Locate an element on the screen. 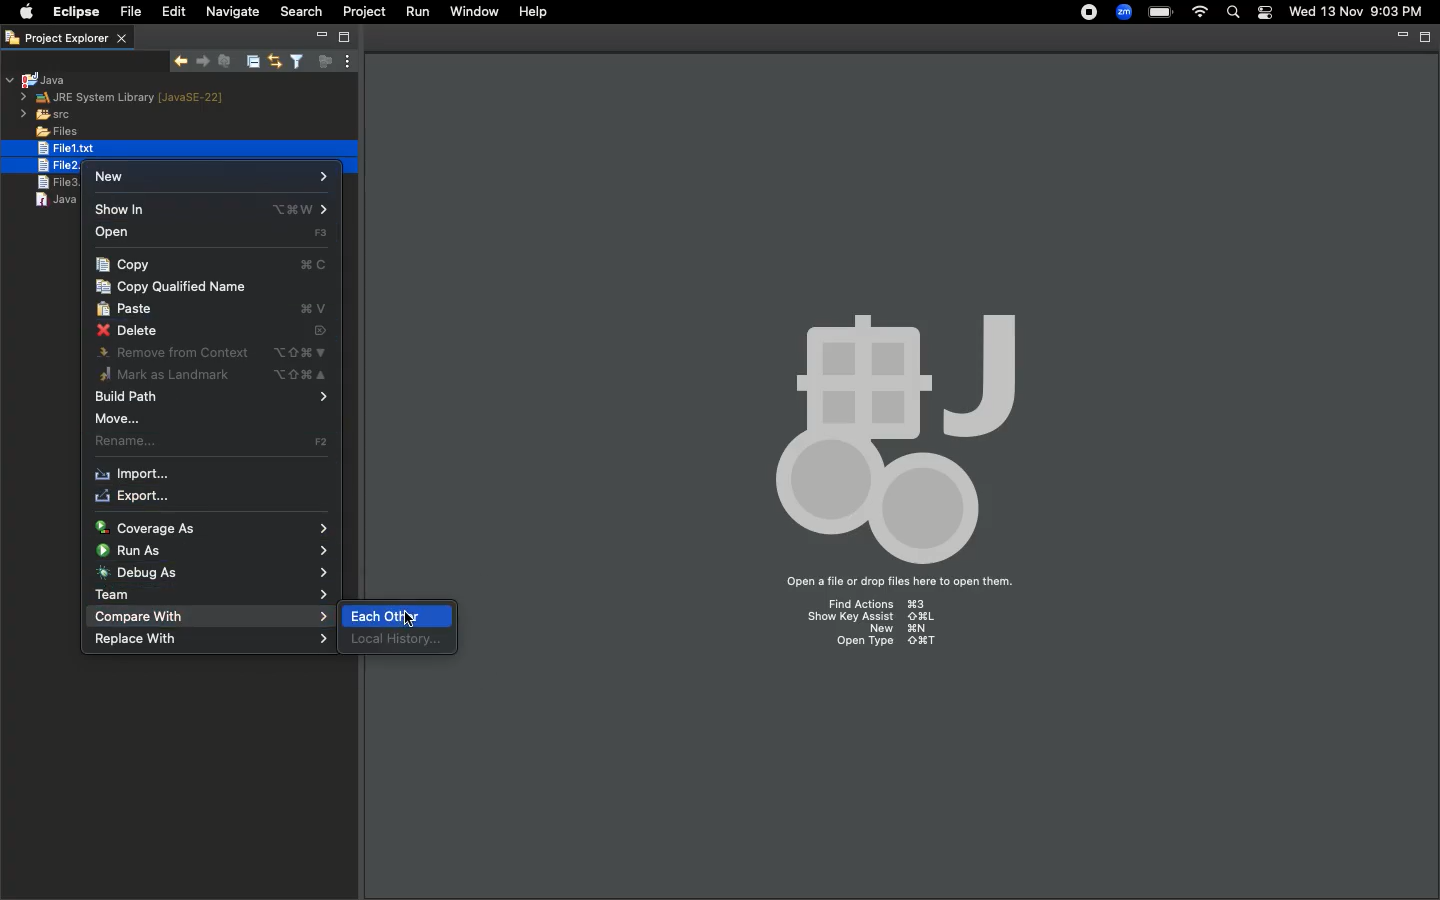  selected file is located at coordinates (133, 149).